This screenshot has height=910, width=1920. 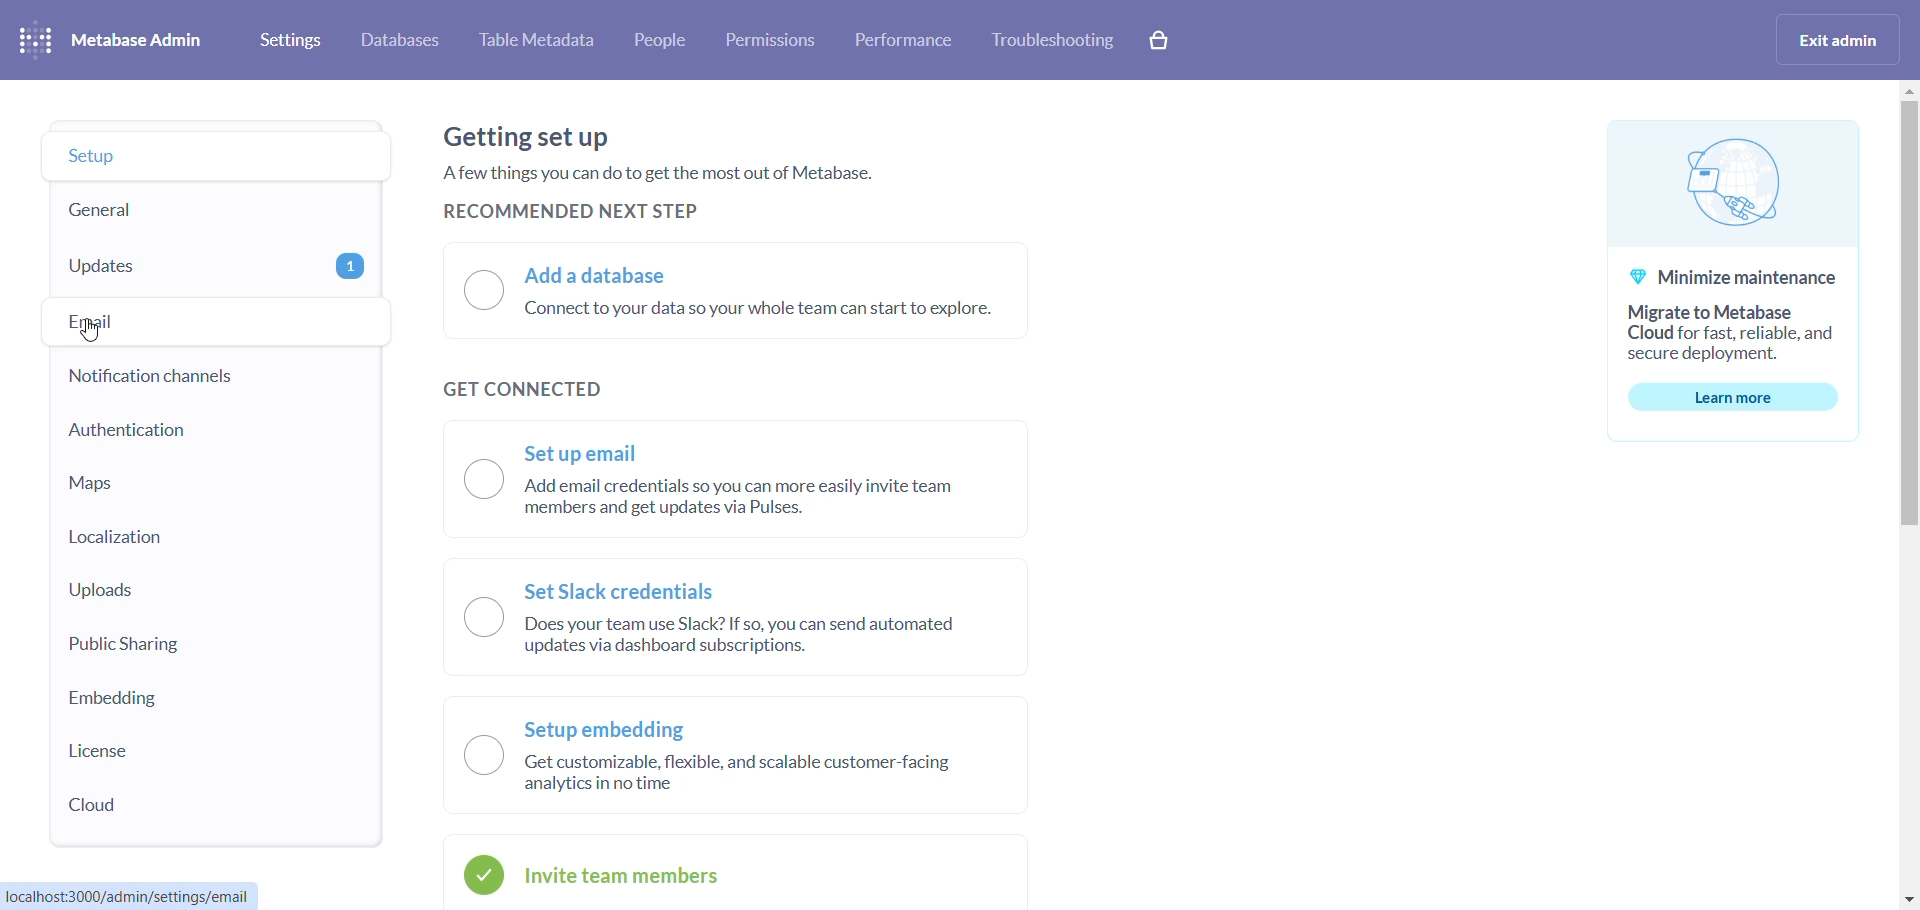 I want to click on cursor, so click(x=94, y=332).